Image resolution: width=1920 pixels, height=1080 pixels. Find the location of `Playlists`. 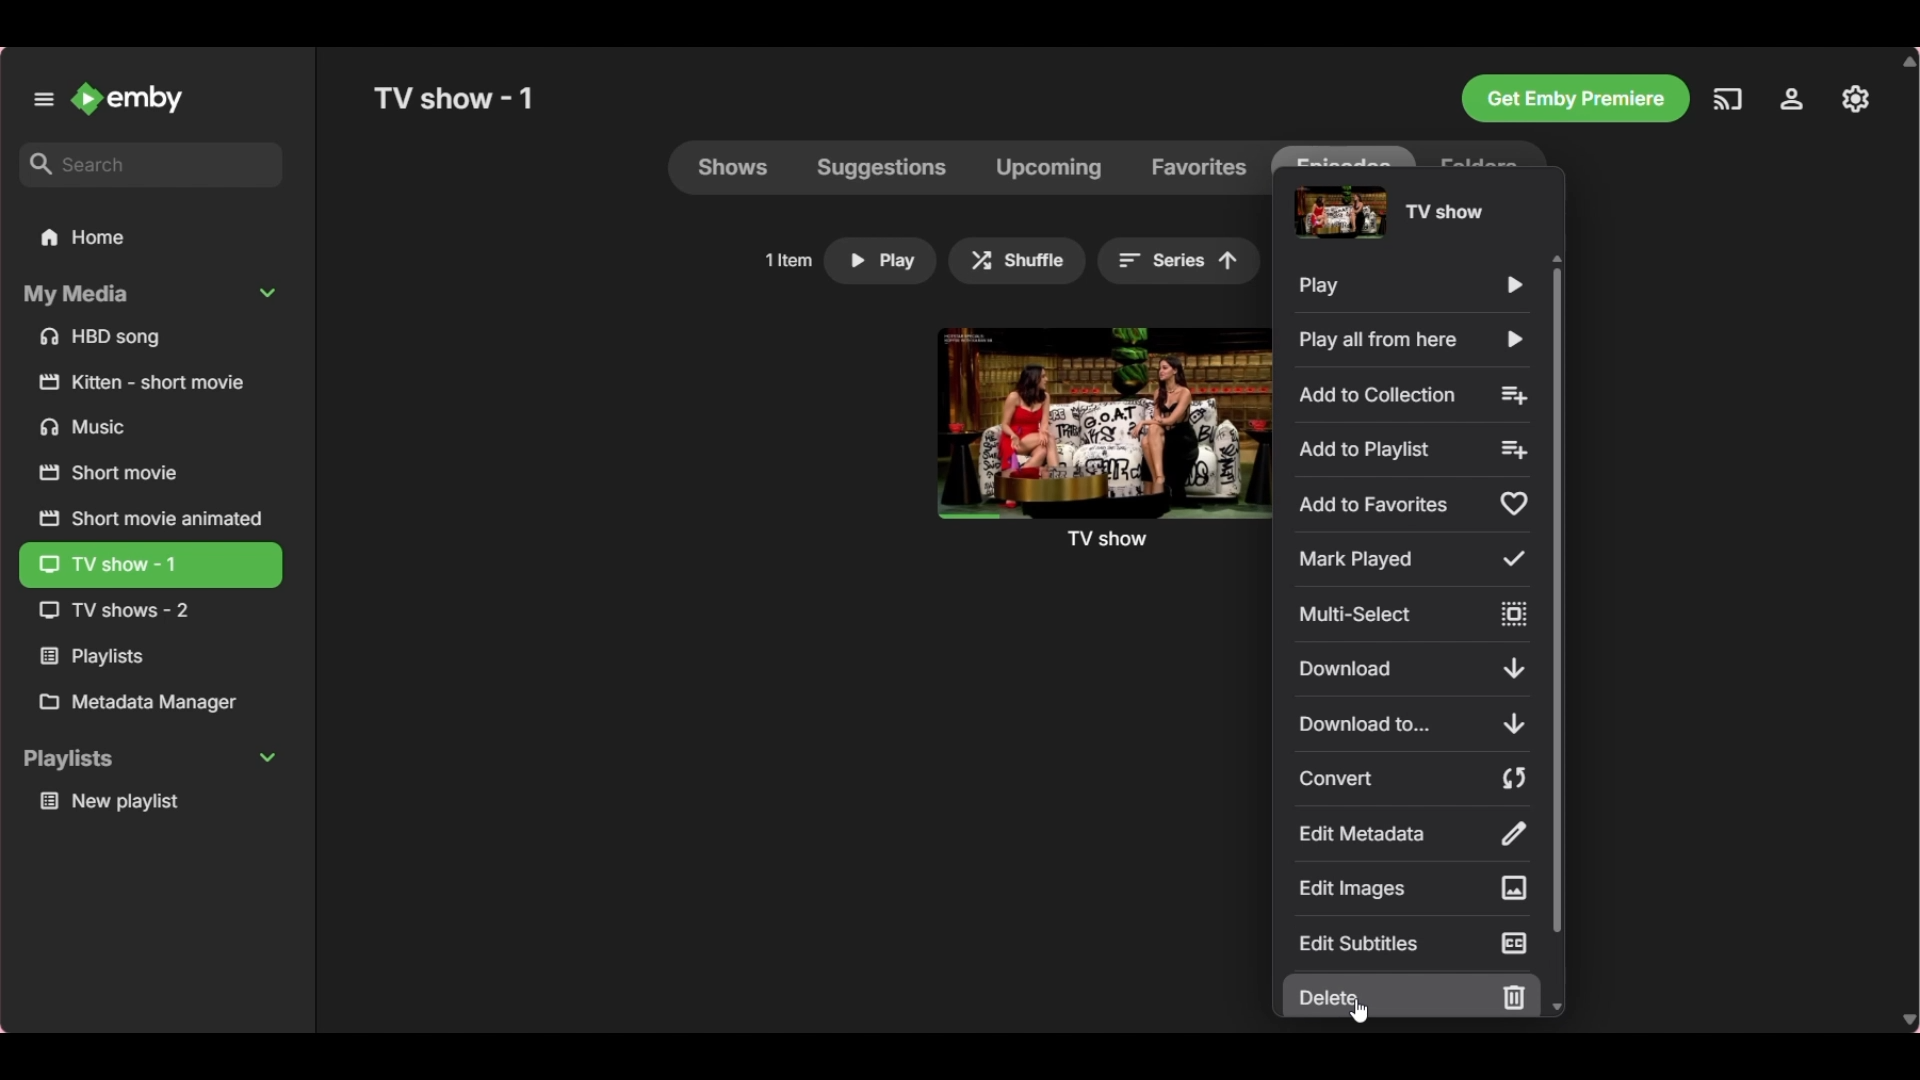

Playlists is located at coordinates (150, 657).